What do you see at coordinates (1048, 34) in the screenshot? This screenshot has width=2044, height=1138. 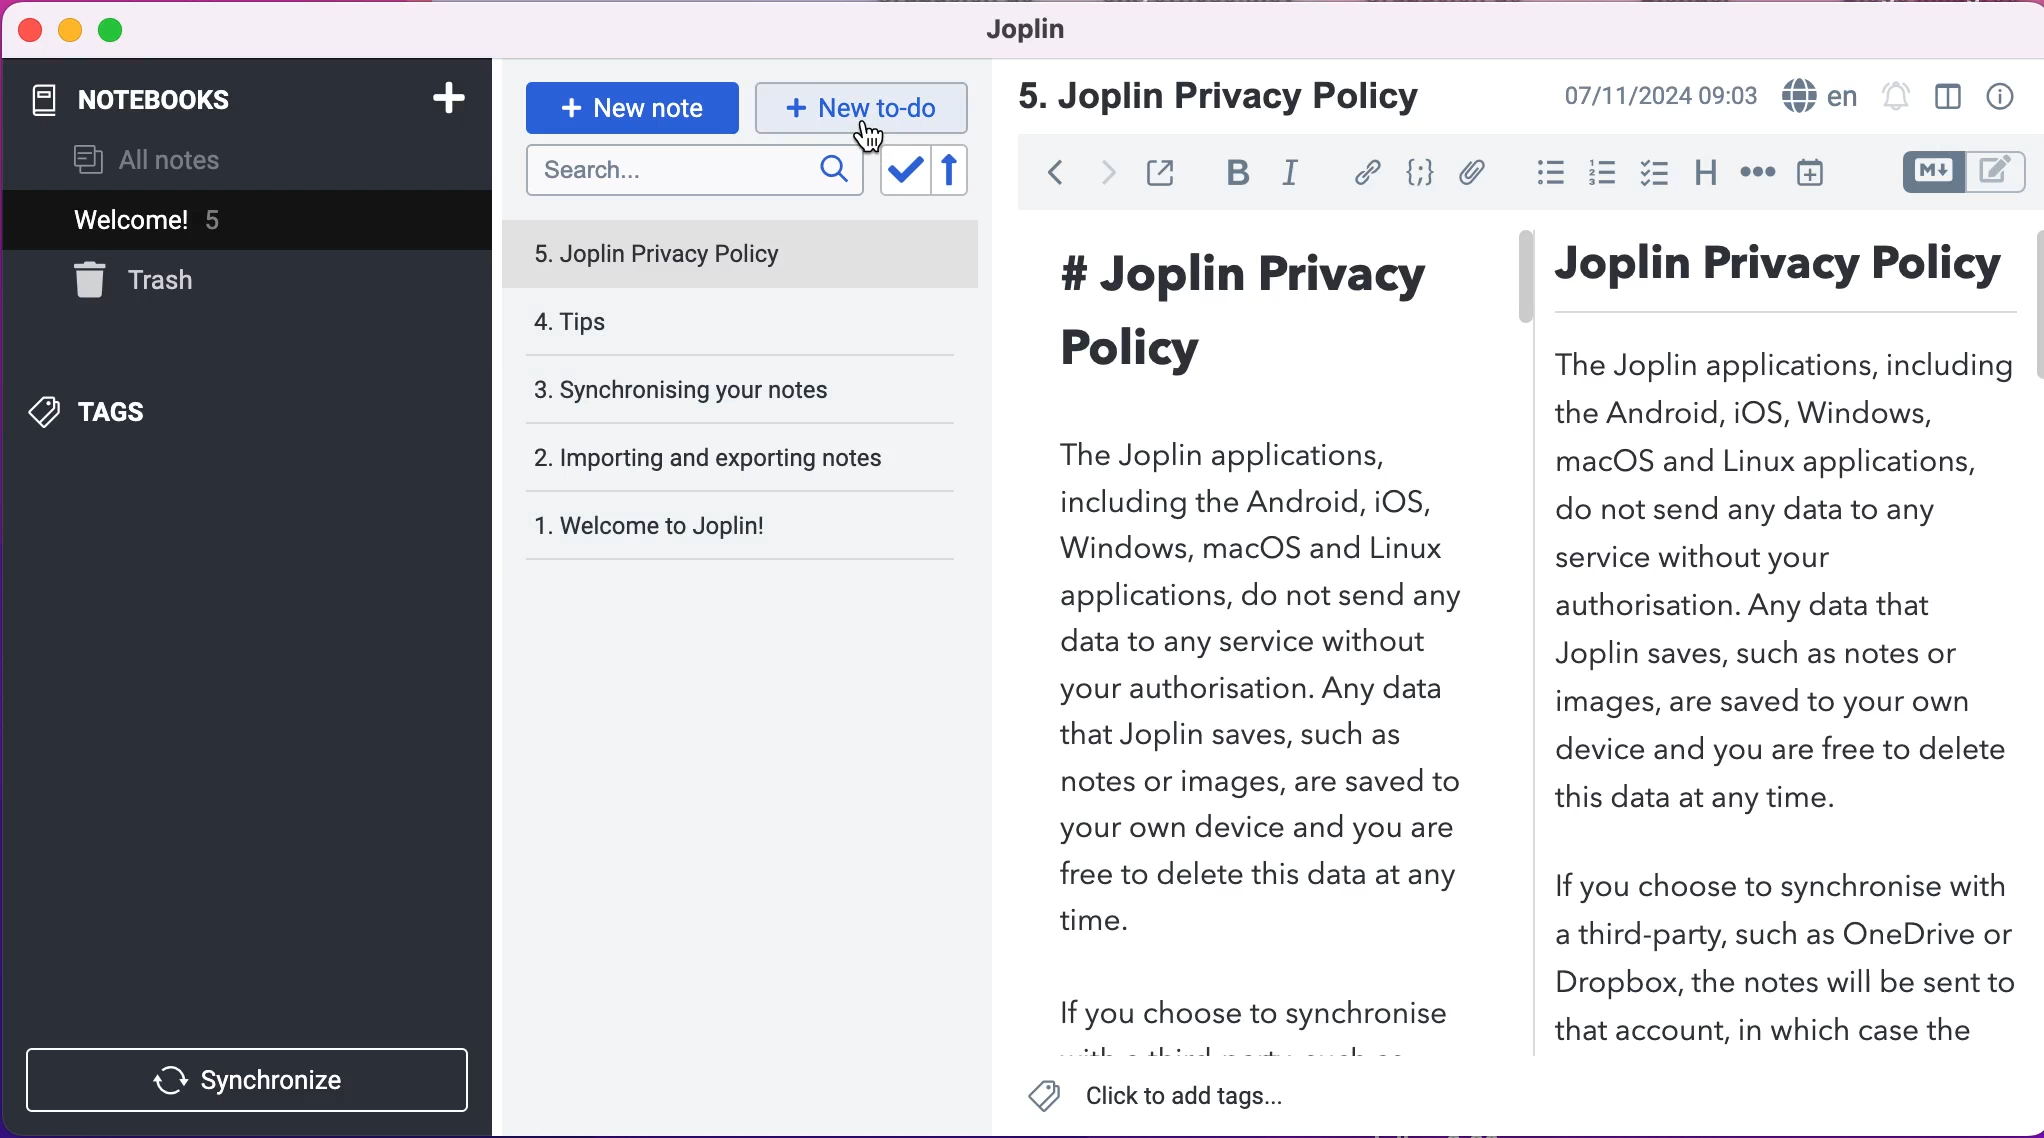 I see `joplin` at bounding box center [1048, 34].